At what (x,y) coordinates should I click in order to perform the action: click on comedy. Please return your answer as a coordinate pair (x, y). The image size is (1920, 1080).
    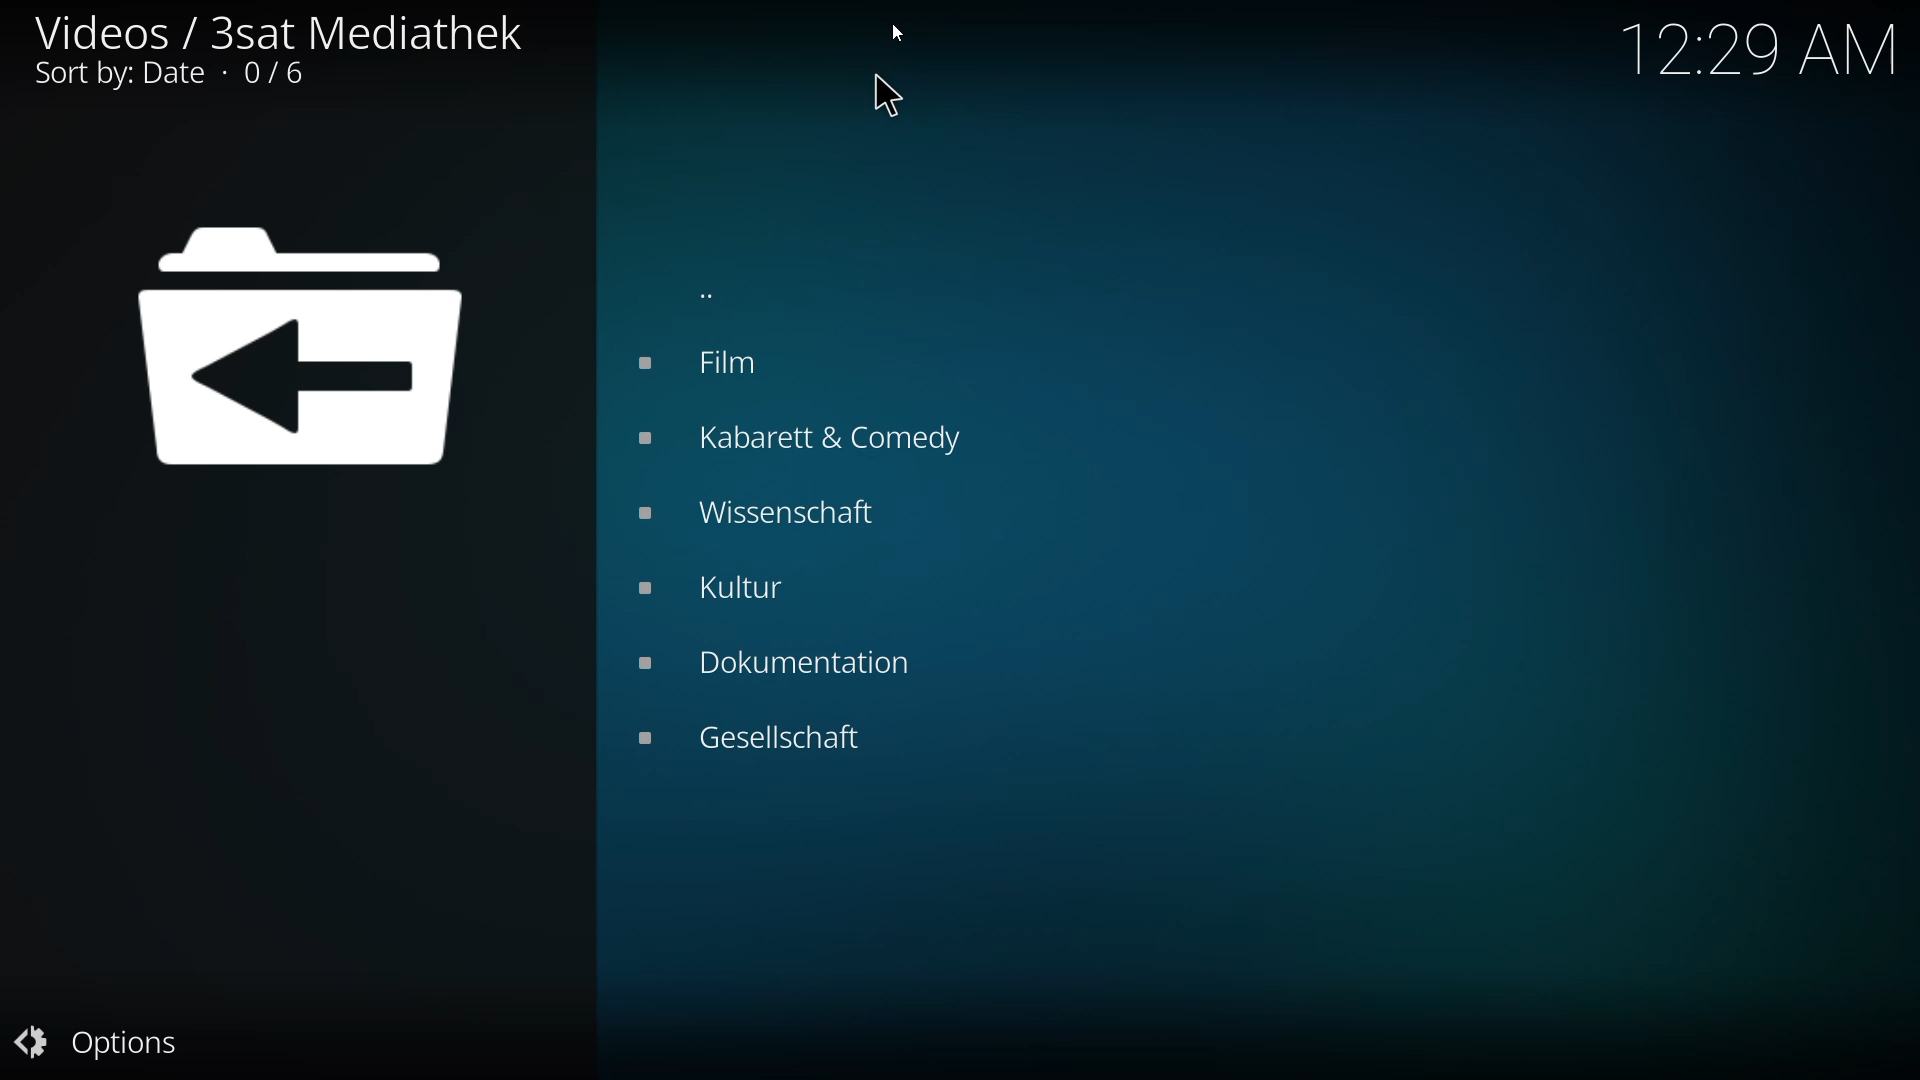
    Looking at the image, I should click on (811, 440).